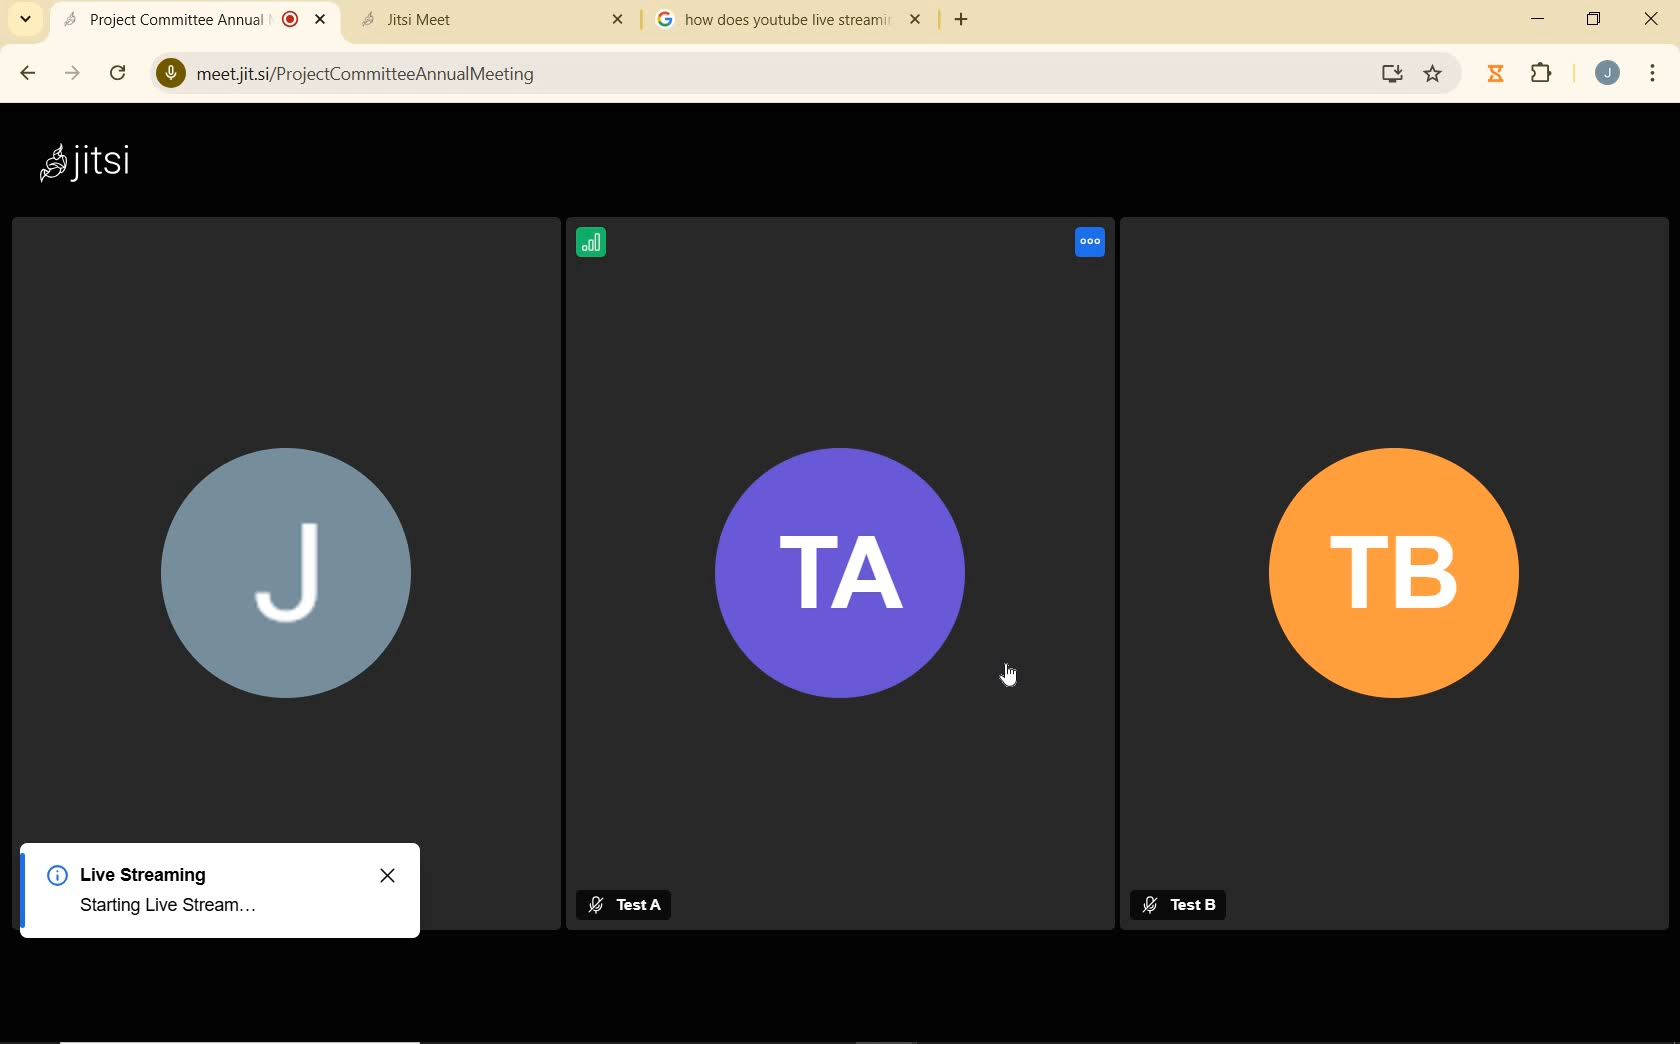 This screenshot has width=1680, height=1044. I want to click on cursor, so click(1017, 673).